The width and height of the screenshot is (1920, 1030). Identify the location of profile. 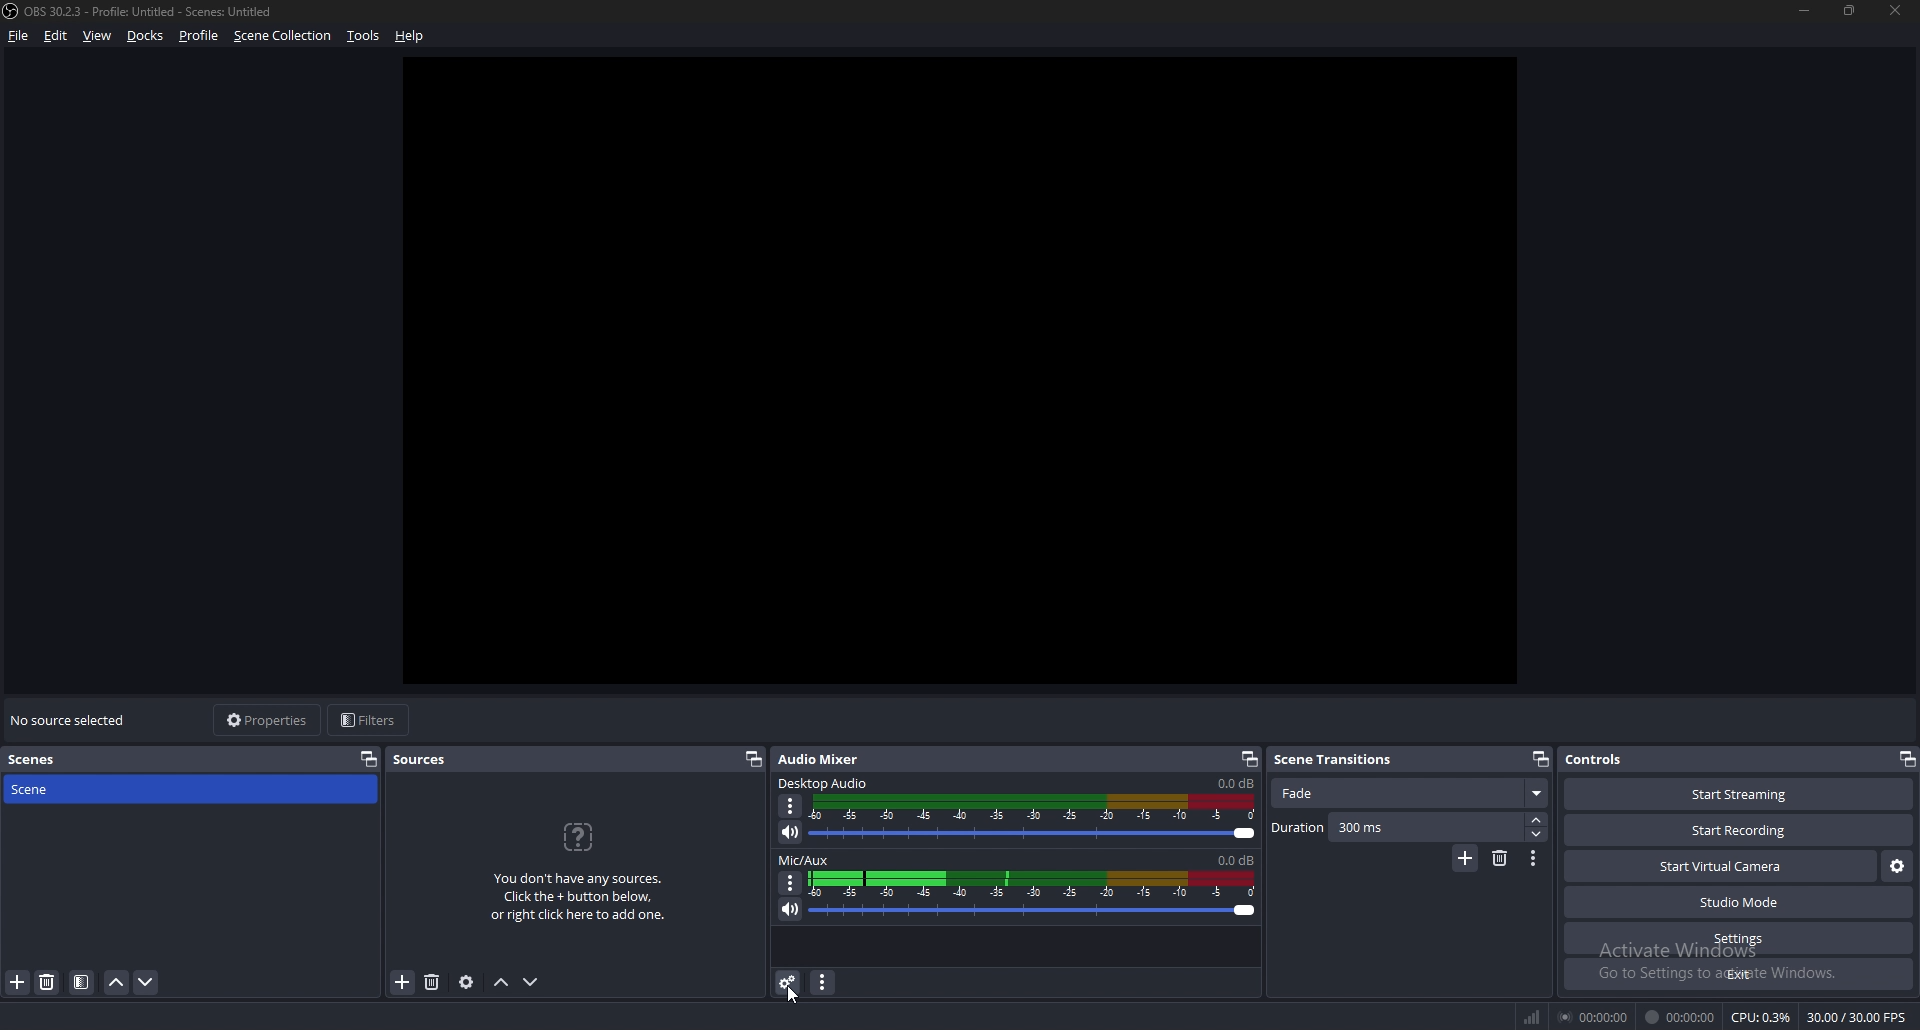
(199, 36).